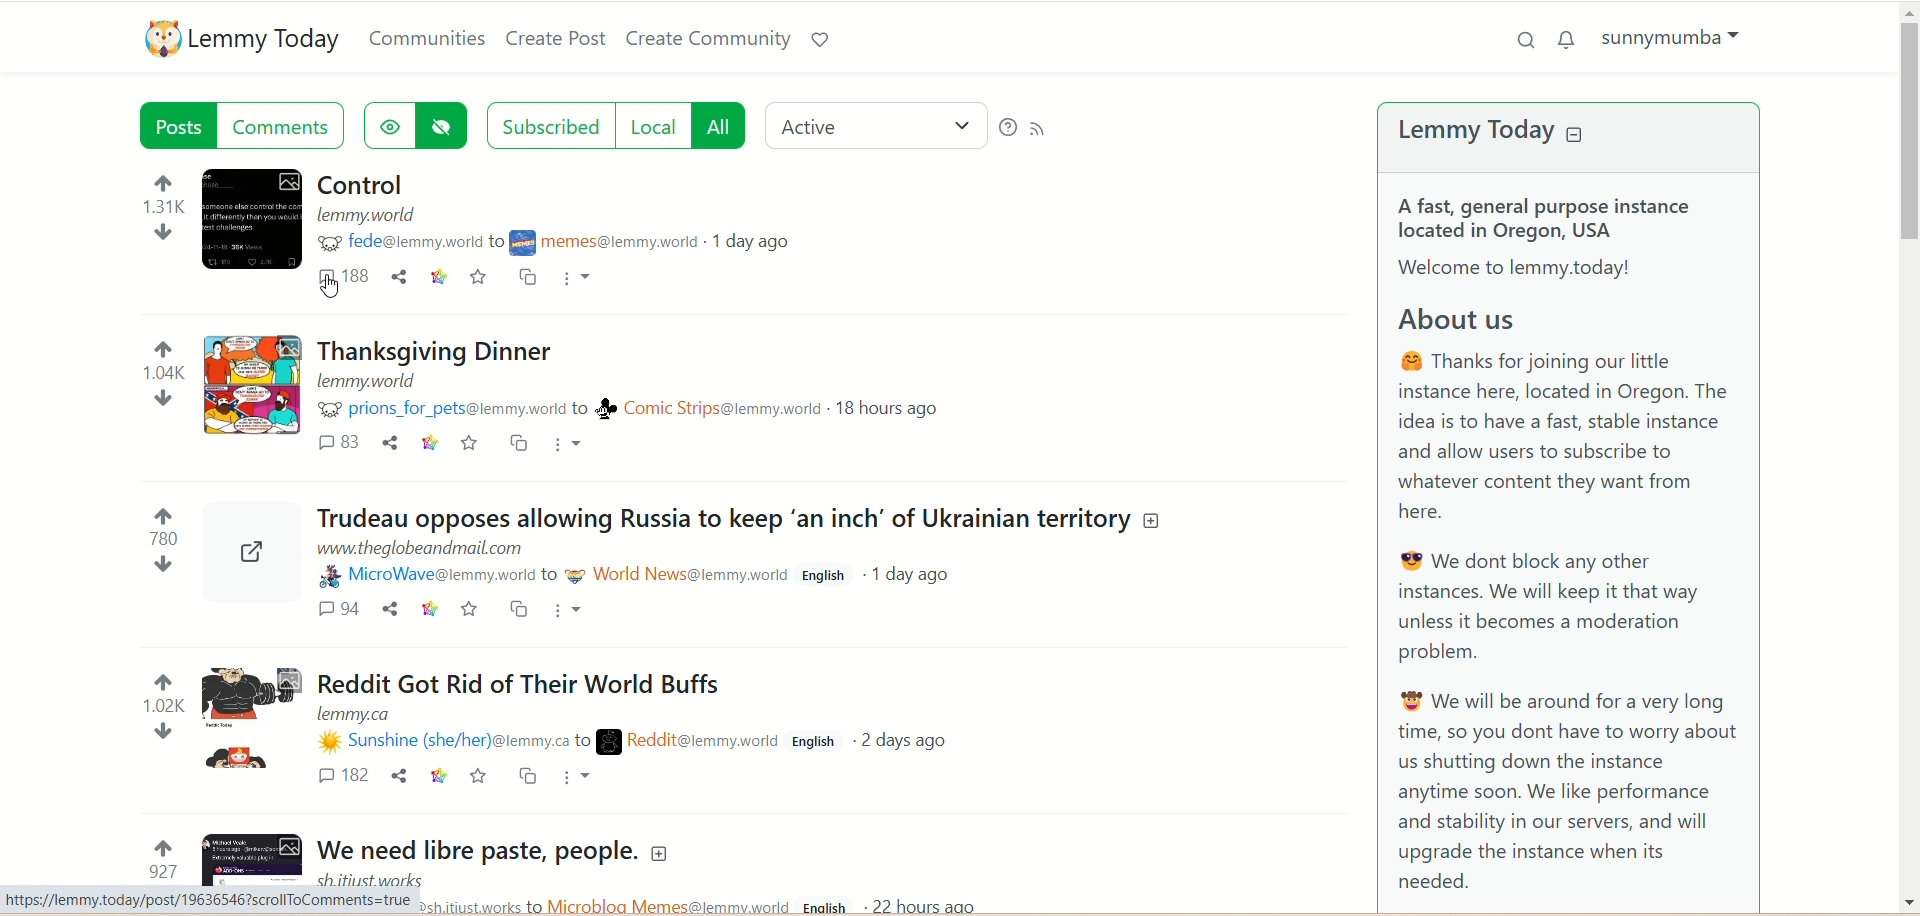  What do you see at coordinates (1684, 44) in the screenshot?
I see `sunnymumba(account)` at bounding box center [1684, 44].